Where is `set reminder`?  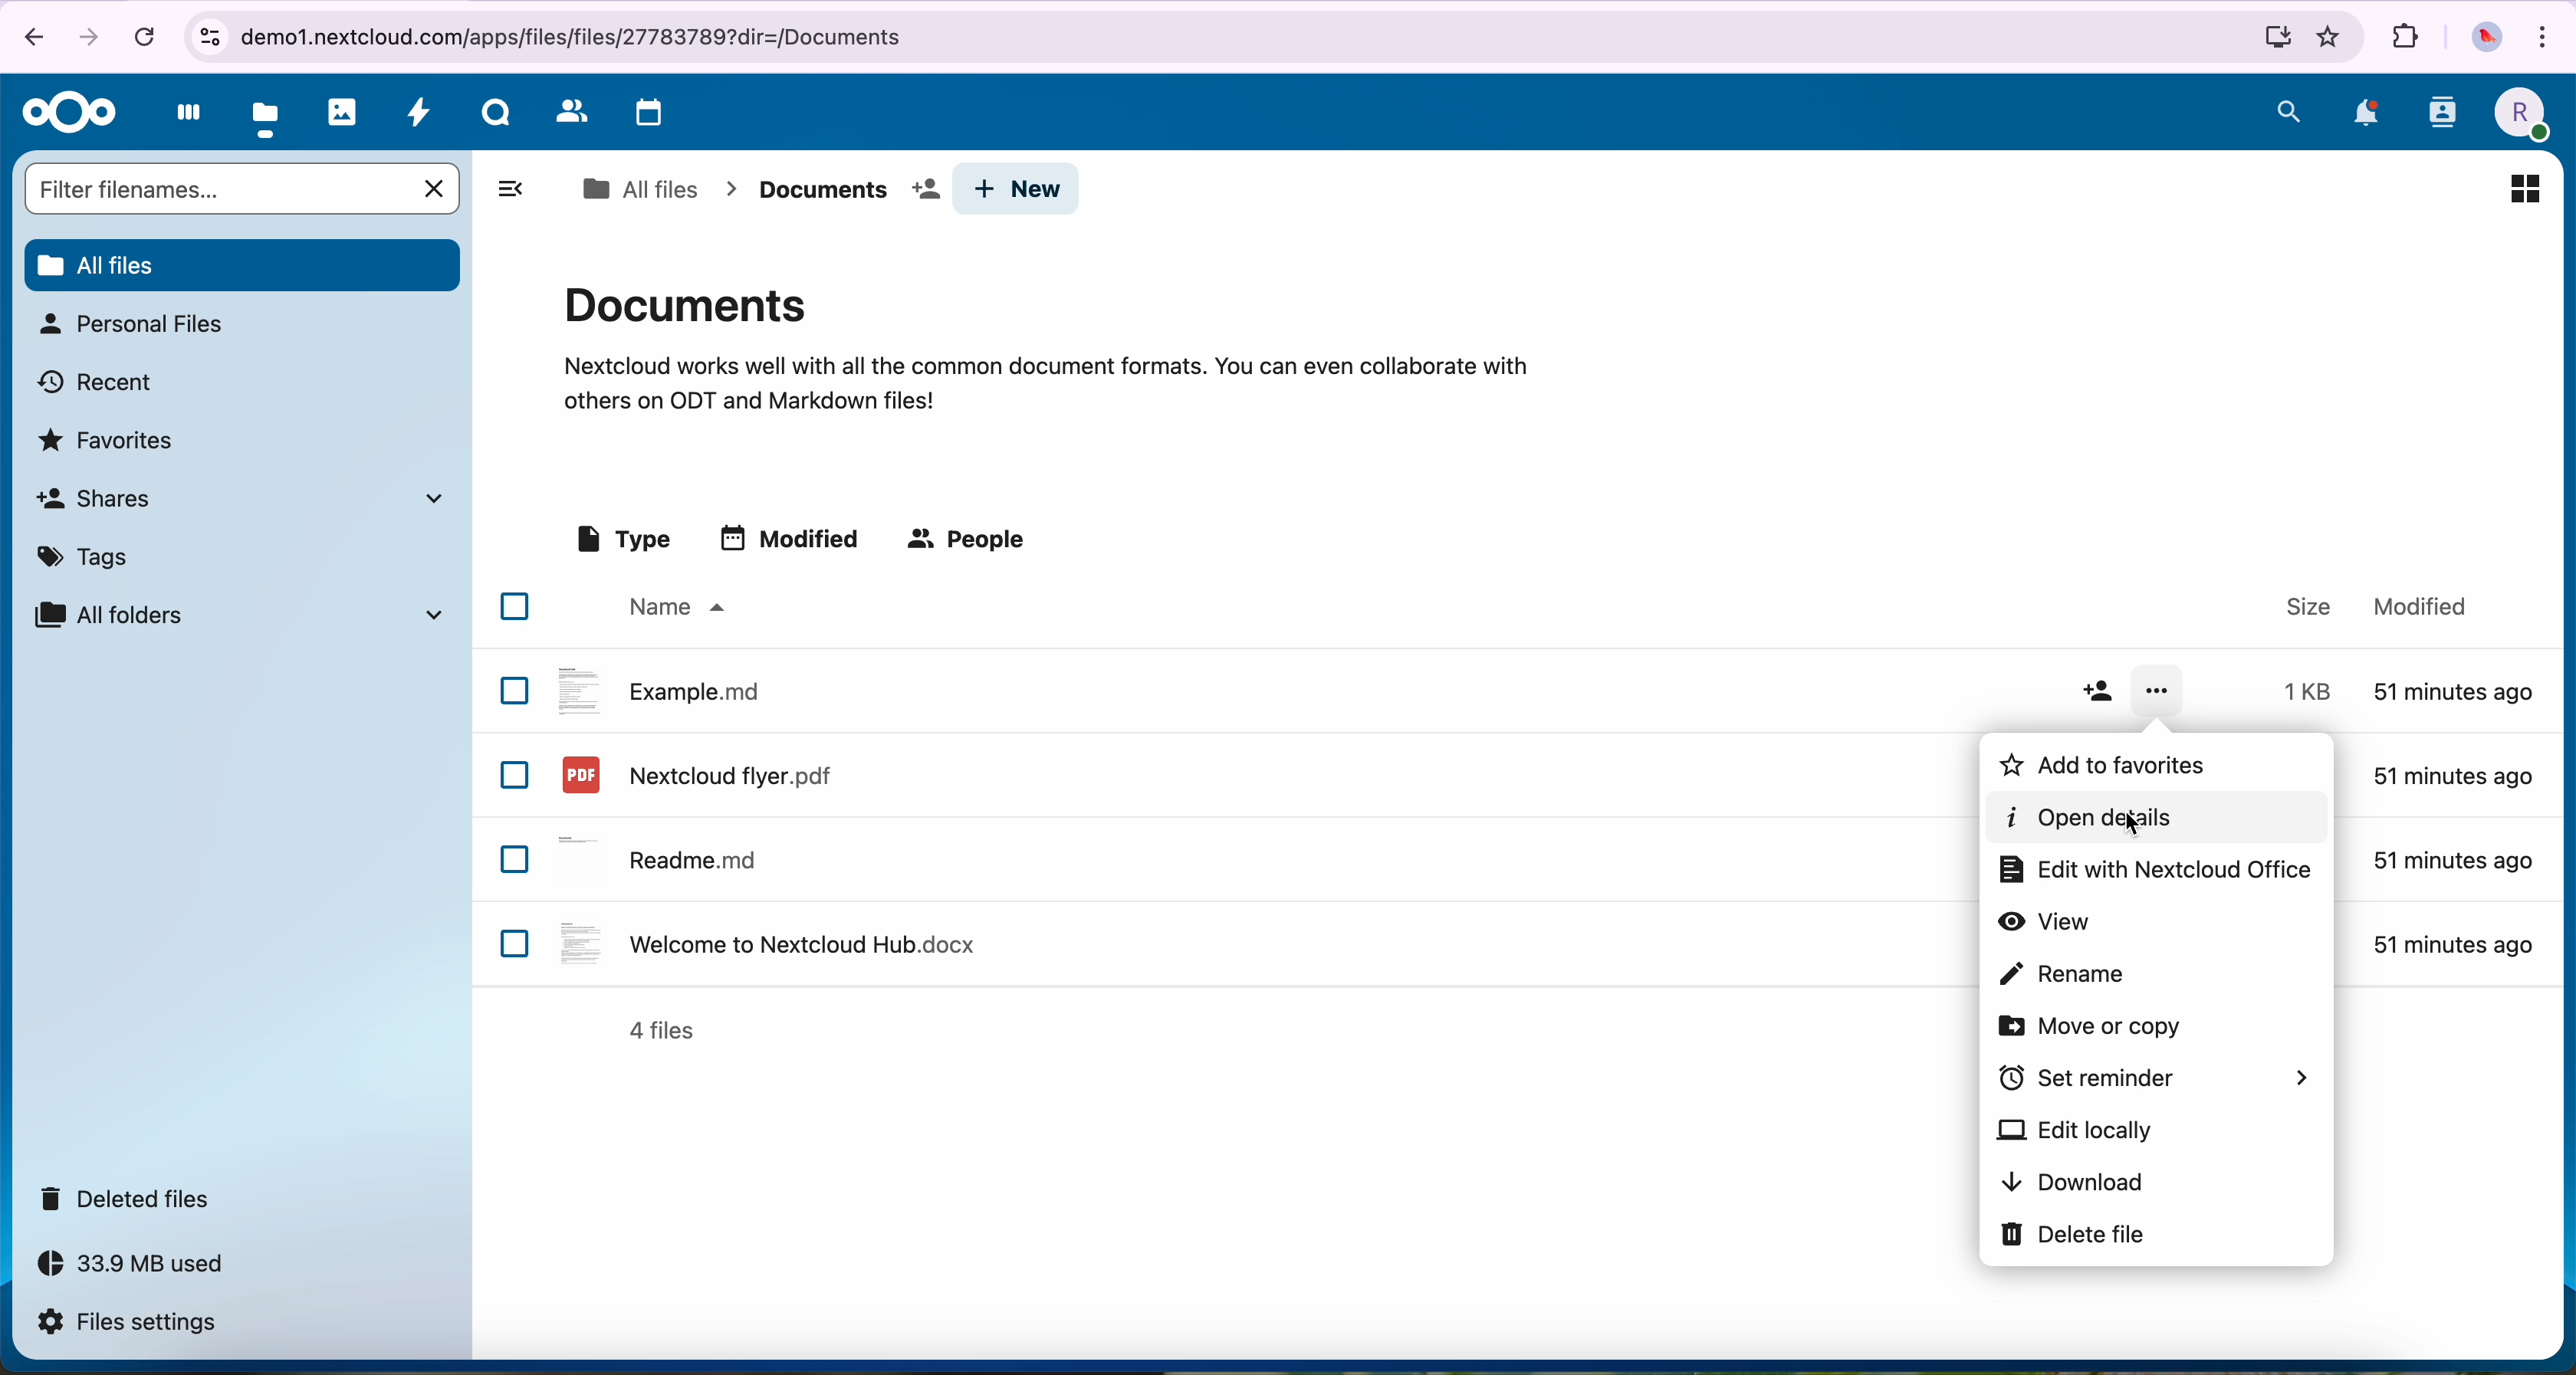 set reminder is located at coordinates (2156, 1077).